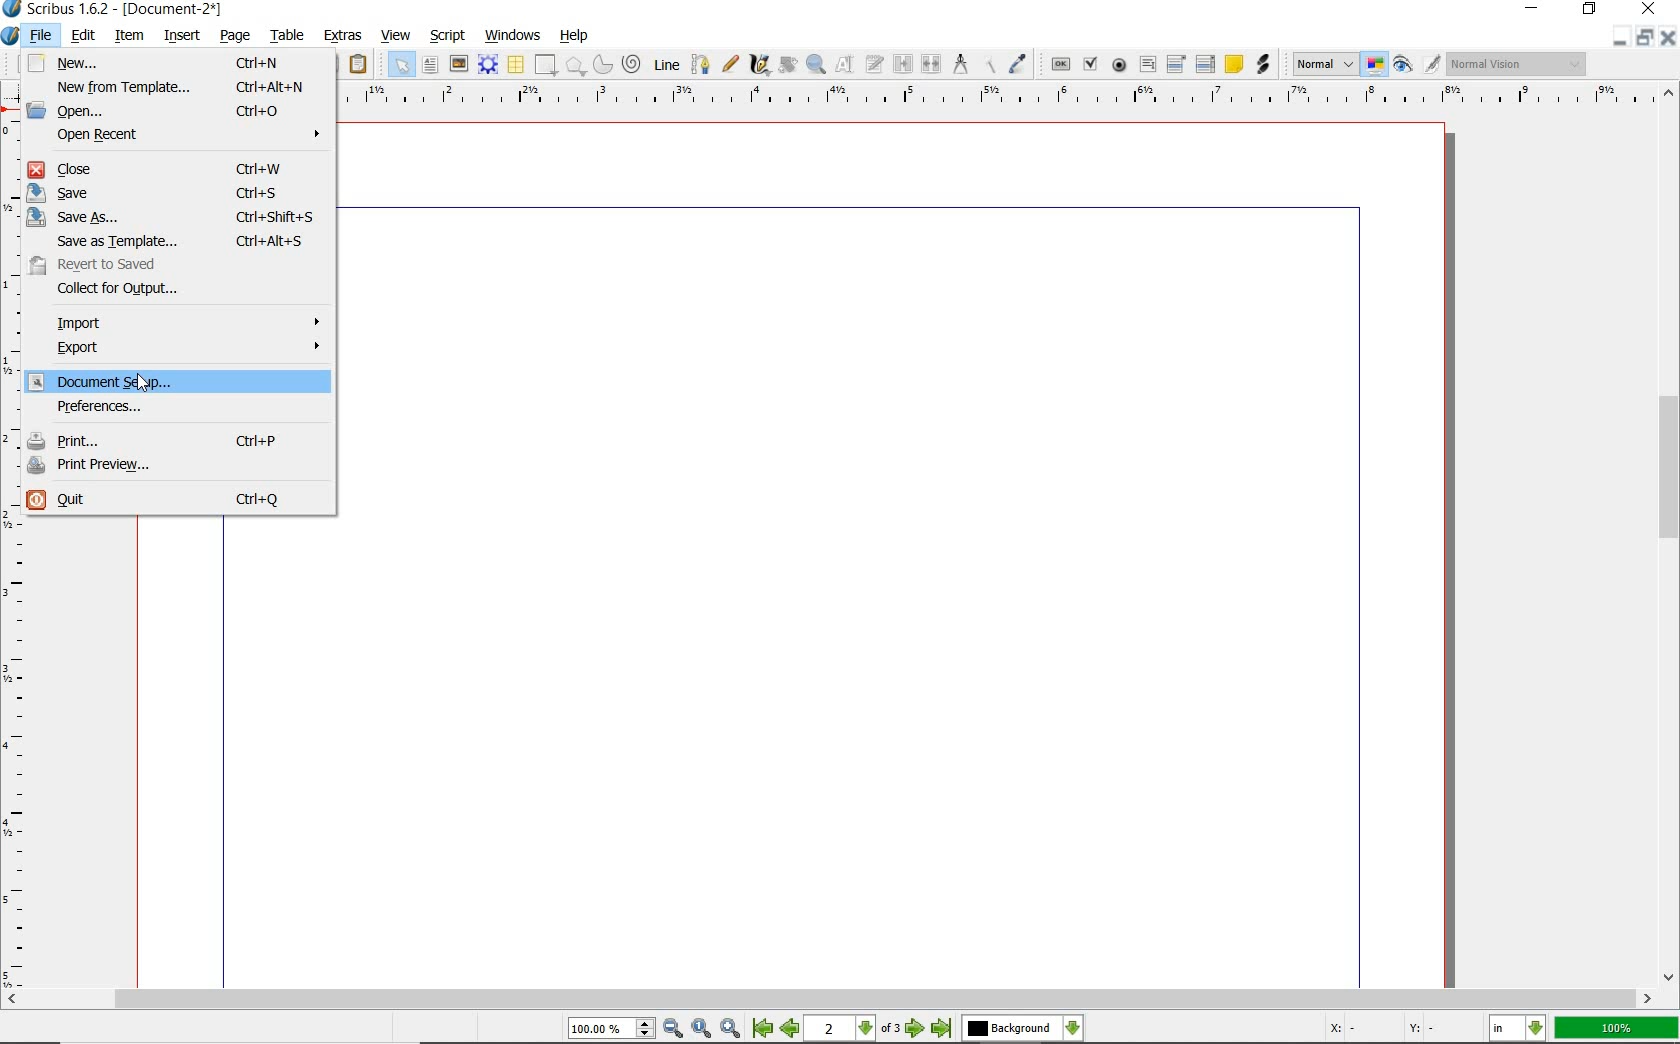  What do you see at coordinates (1619, 37) in the screenshot?
I see `Close` at bounding box center [1619, 37].